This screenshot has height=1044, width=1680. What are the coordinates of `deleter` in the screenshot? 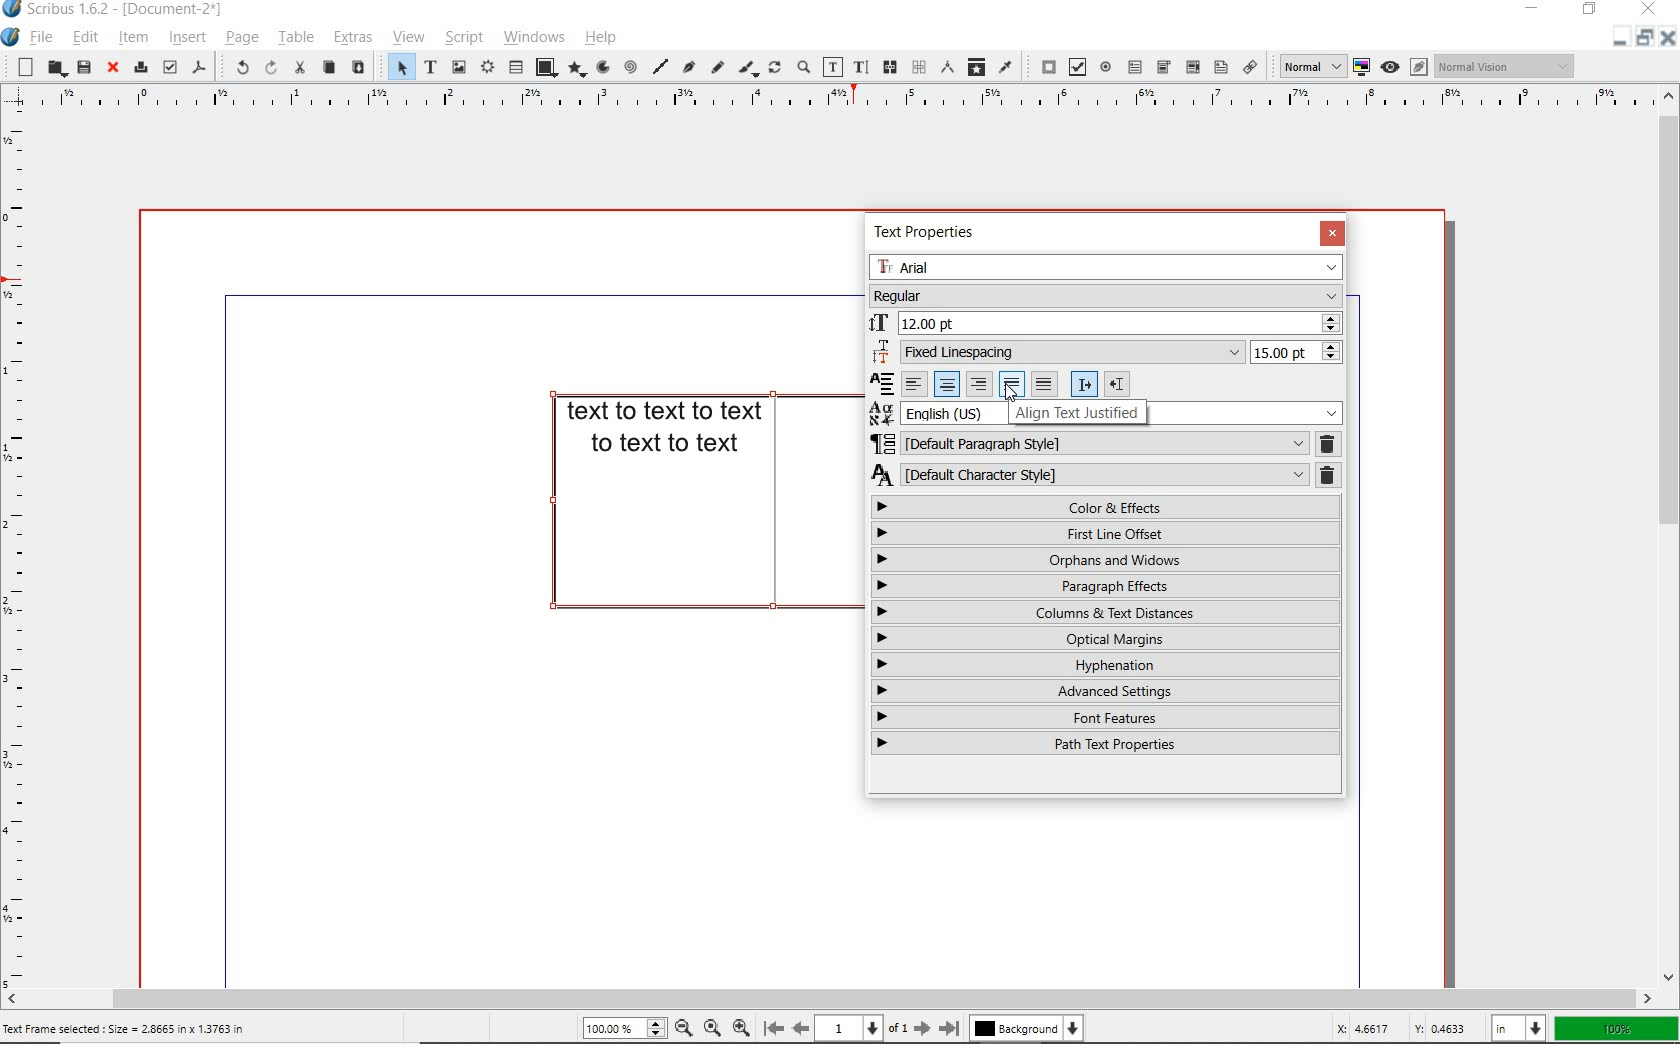 It's located at (1328, 477).